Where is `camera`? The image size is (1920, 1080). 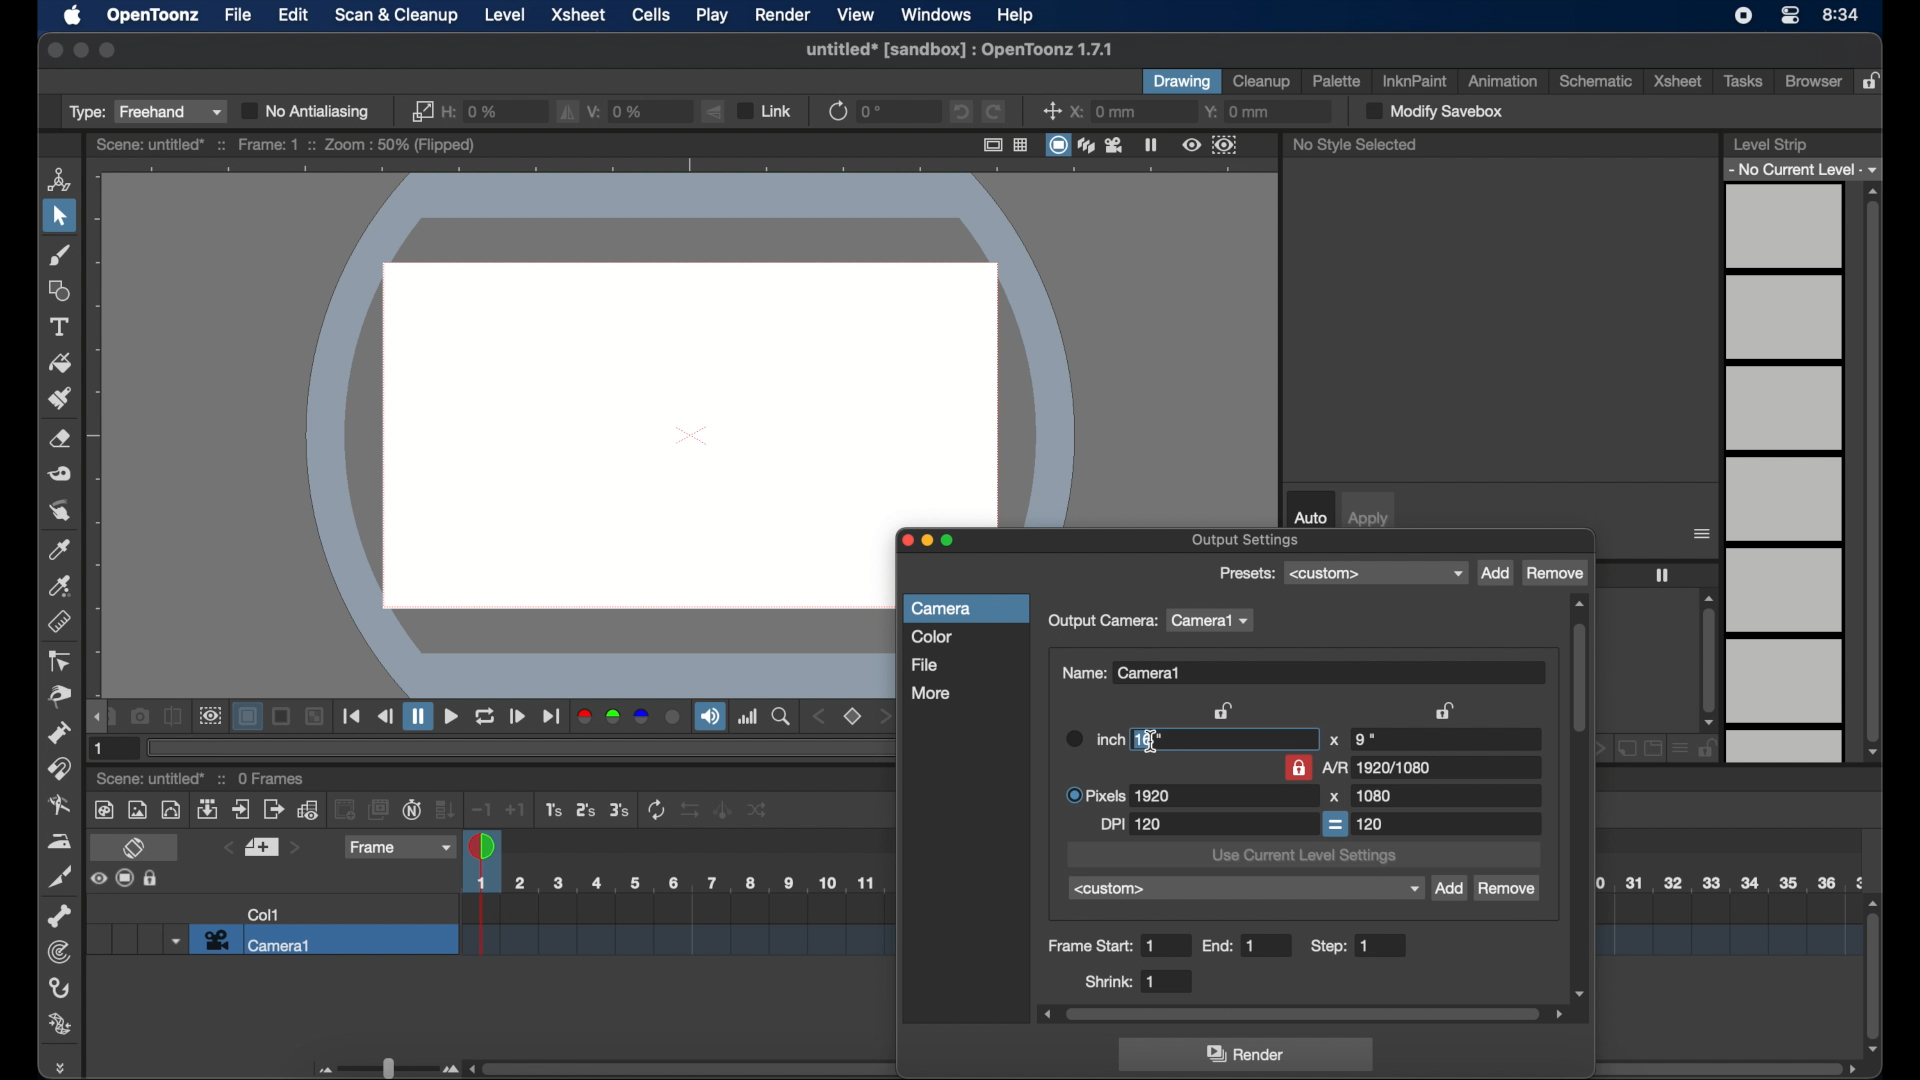 camera is located at coordinates (946, 609).